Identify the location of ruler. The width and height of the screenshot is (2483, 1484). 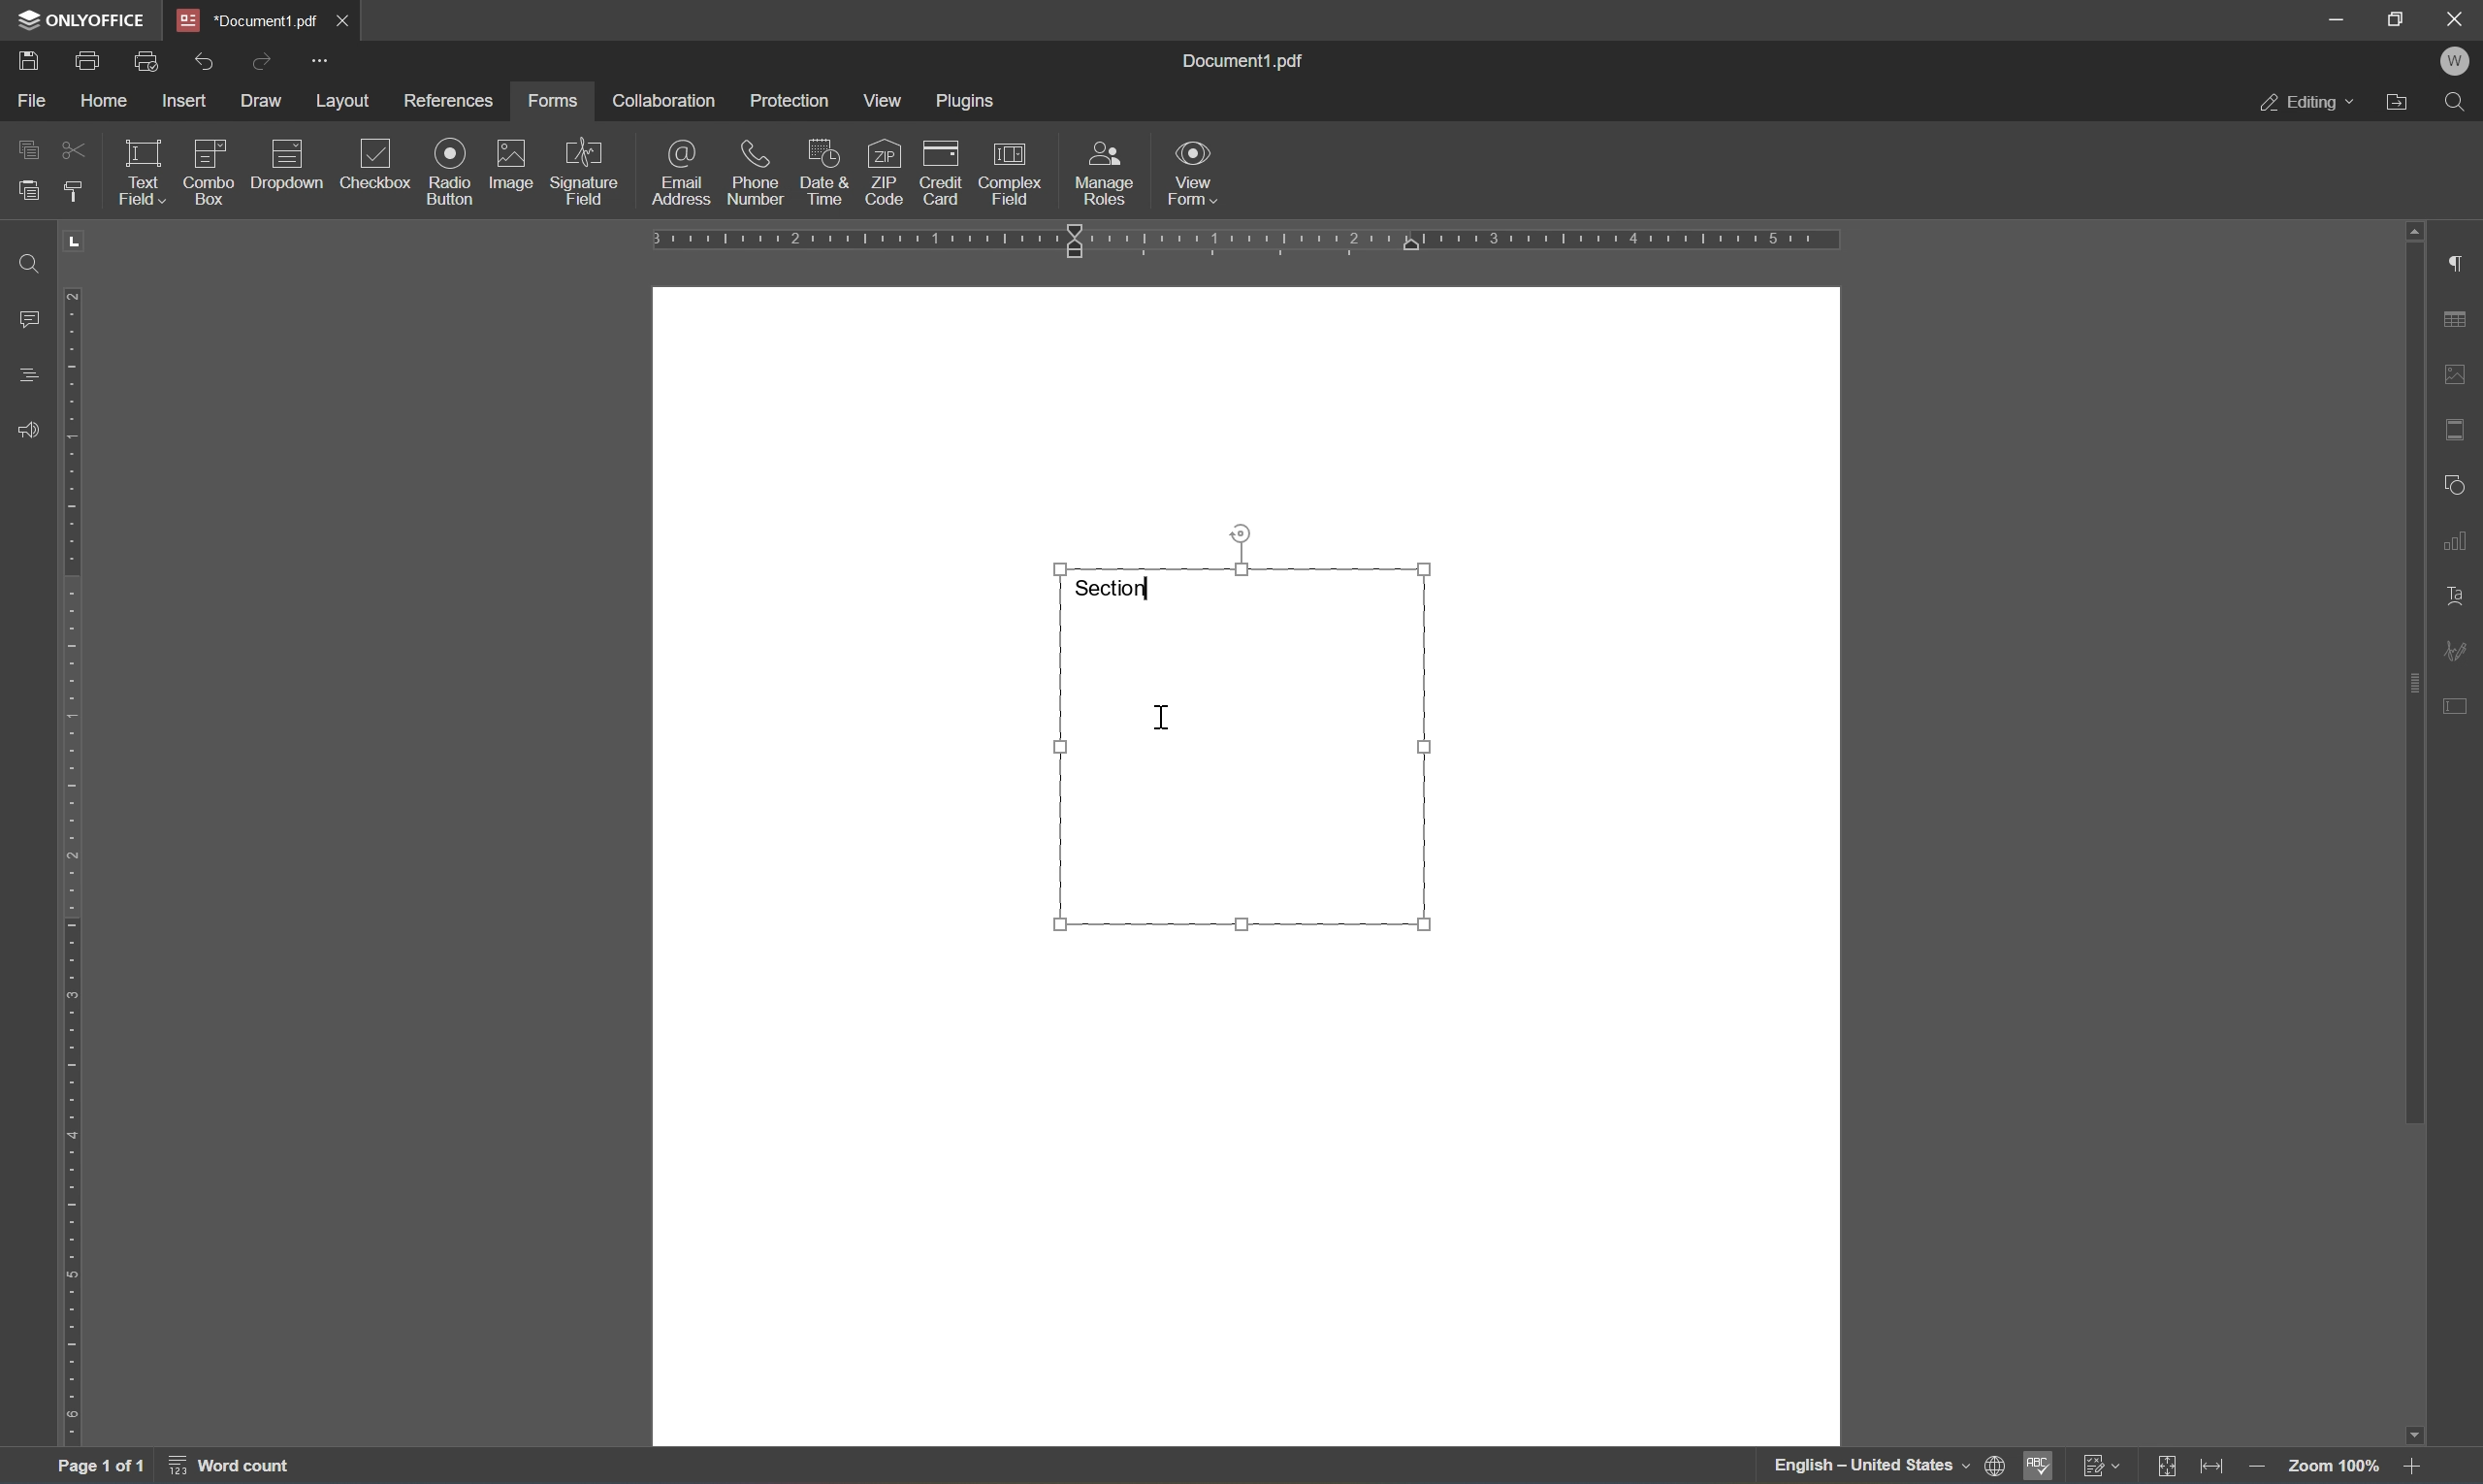
(76, 868).